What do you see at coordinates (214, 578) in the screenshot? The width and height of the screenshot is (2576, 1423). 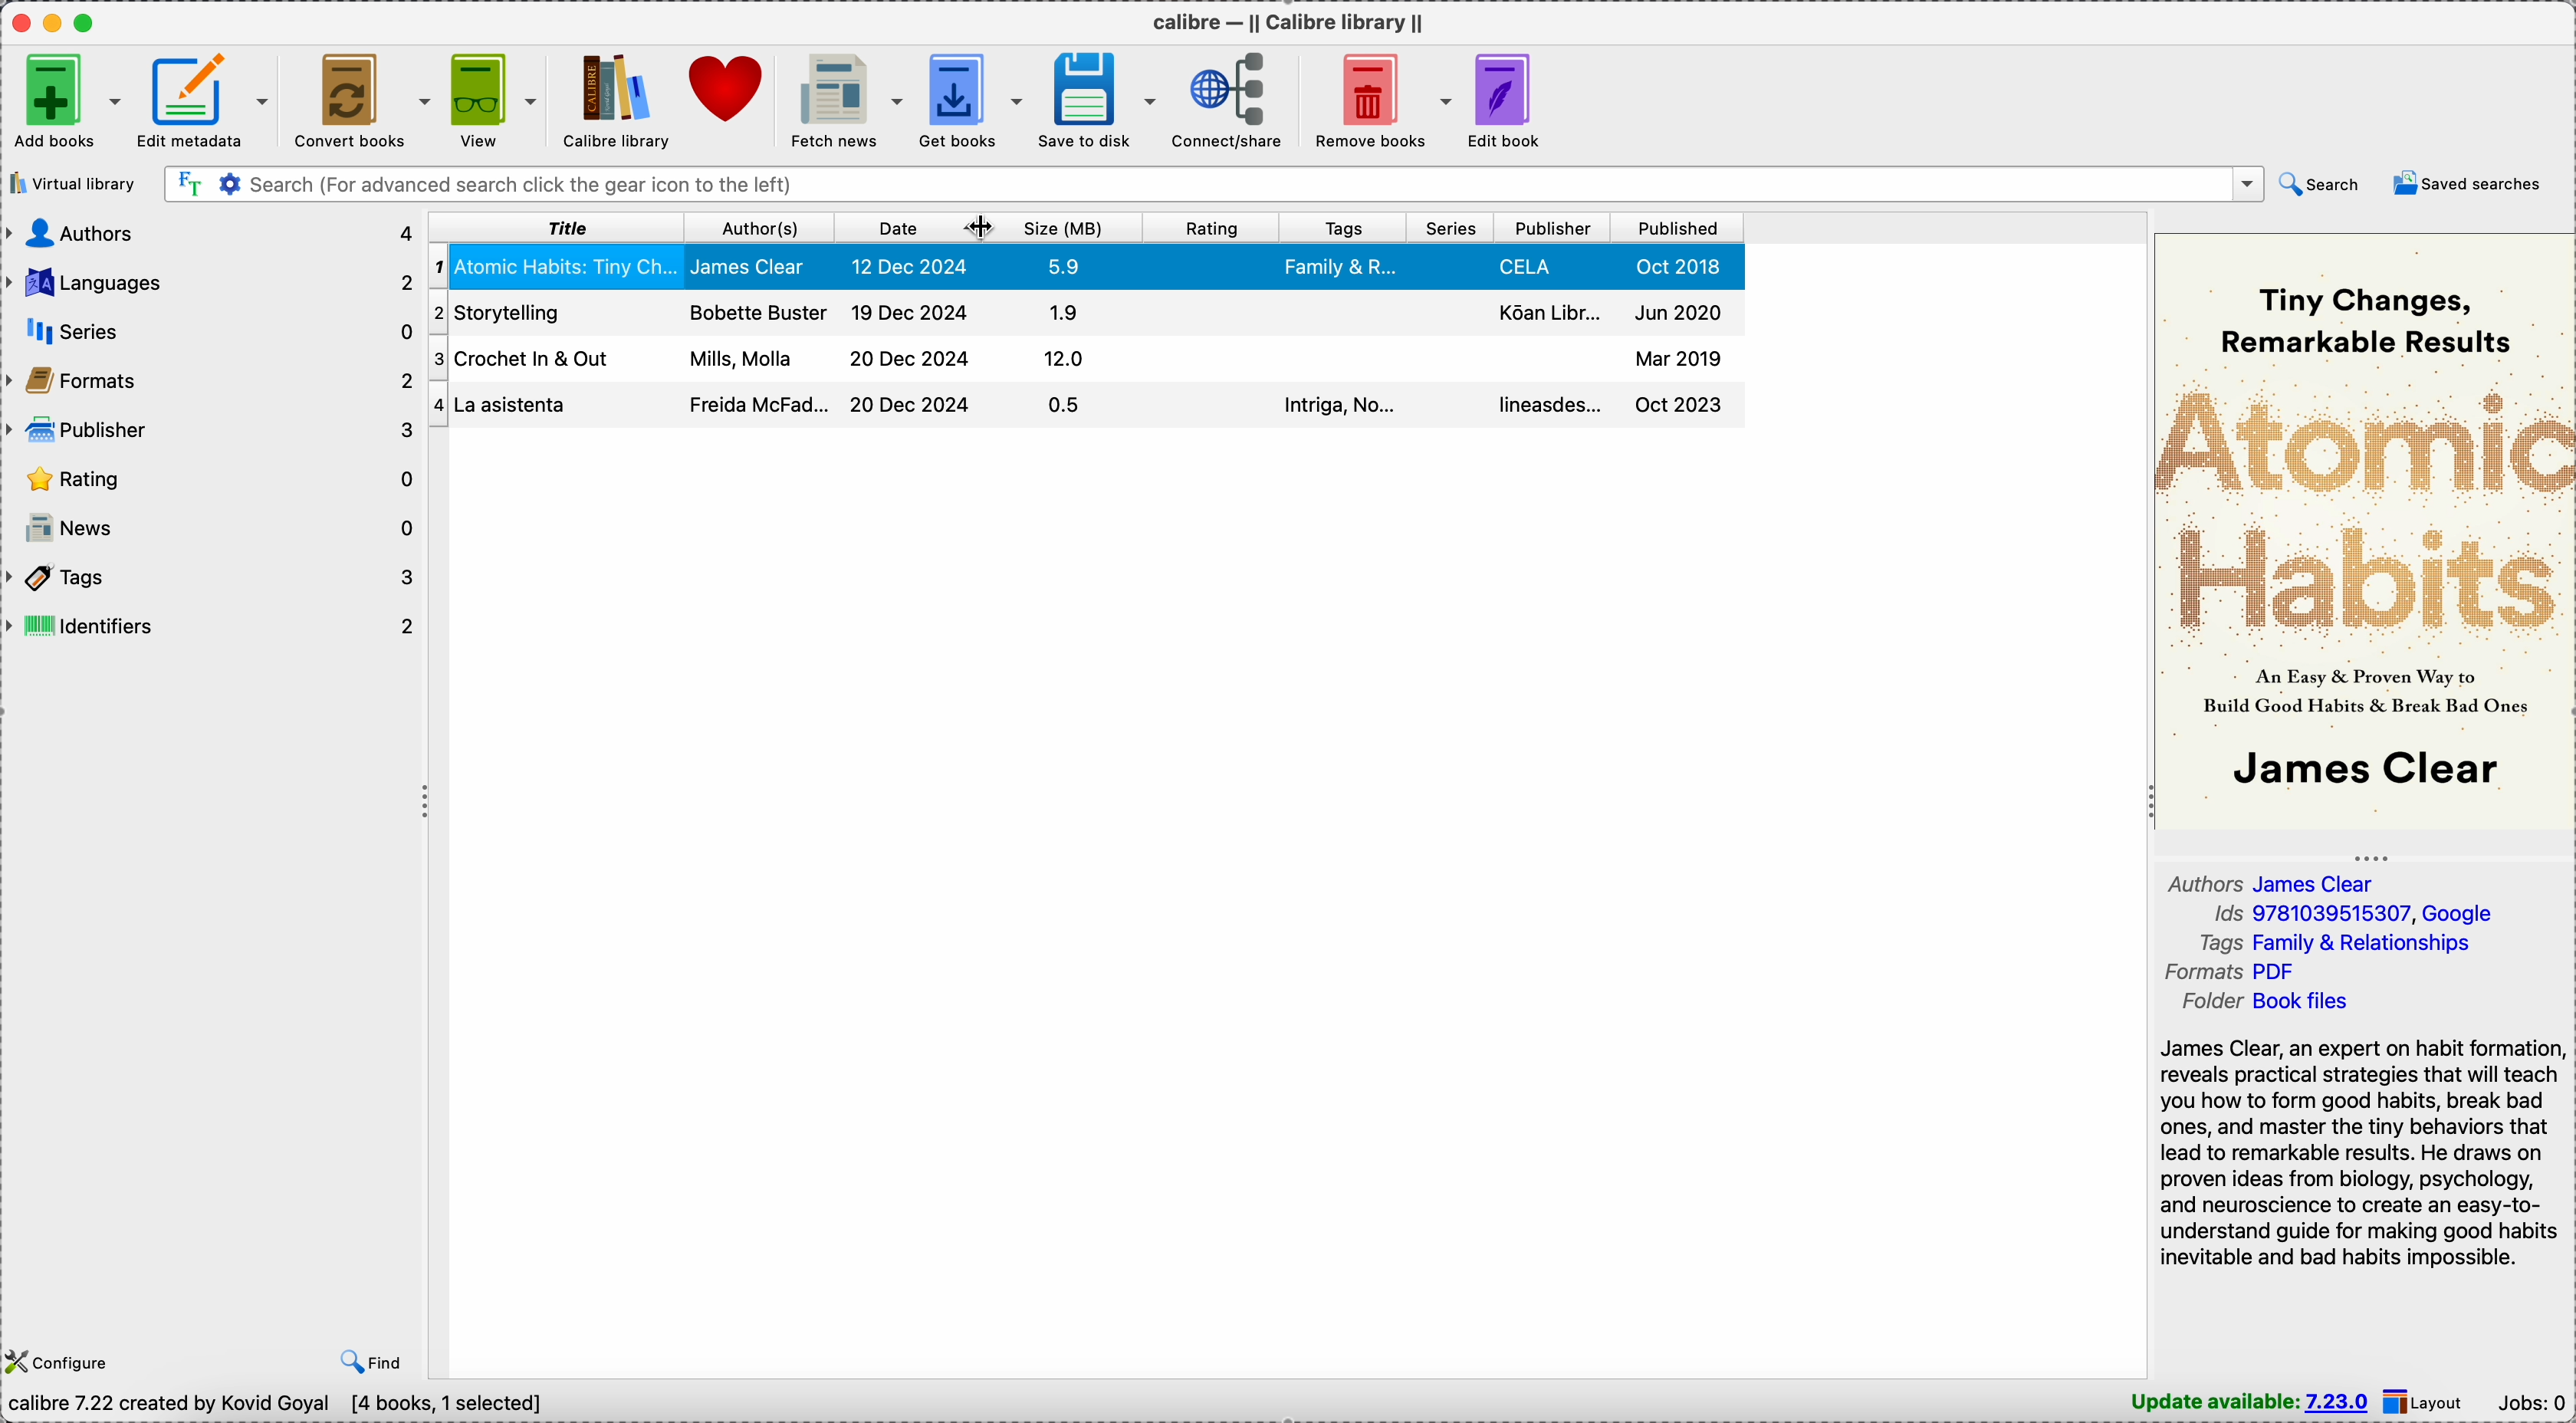 I see `tags` at bounding box center [214, 578].